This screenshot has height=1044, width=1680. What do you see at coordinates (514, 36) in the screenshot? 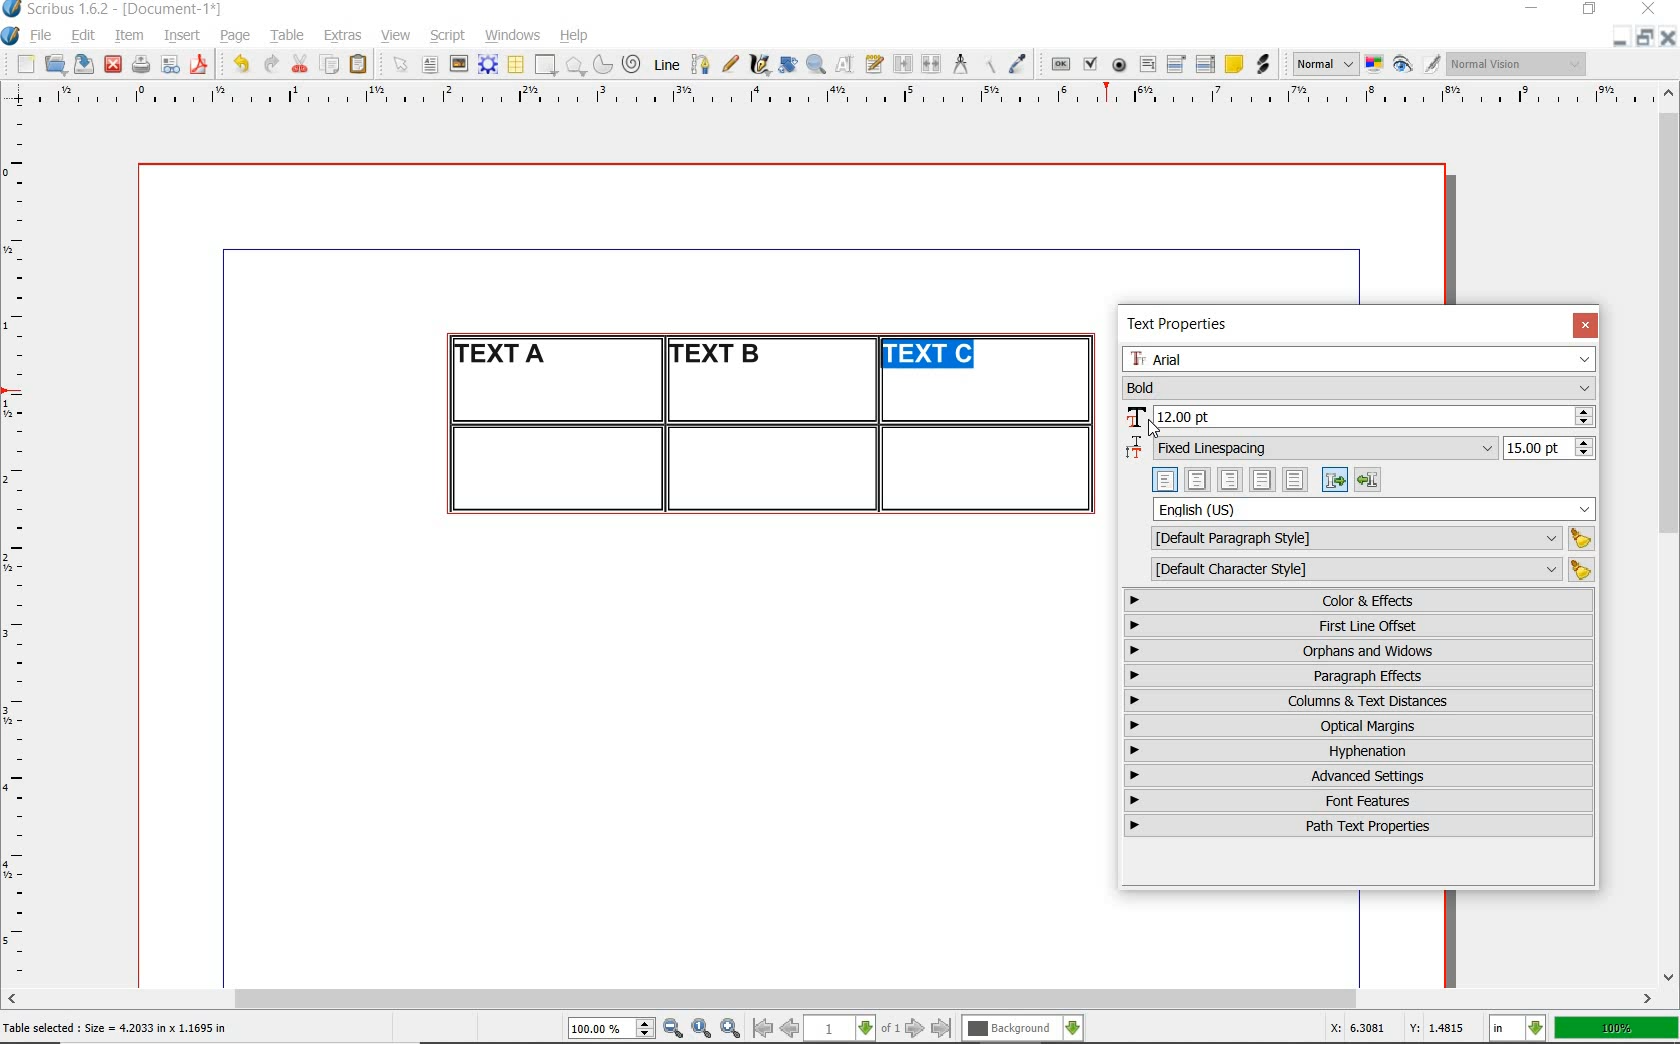
I see `windows` at bounding box center [514, 36].